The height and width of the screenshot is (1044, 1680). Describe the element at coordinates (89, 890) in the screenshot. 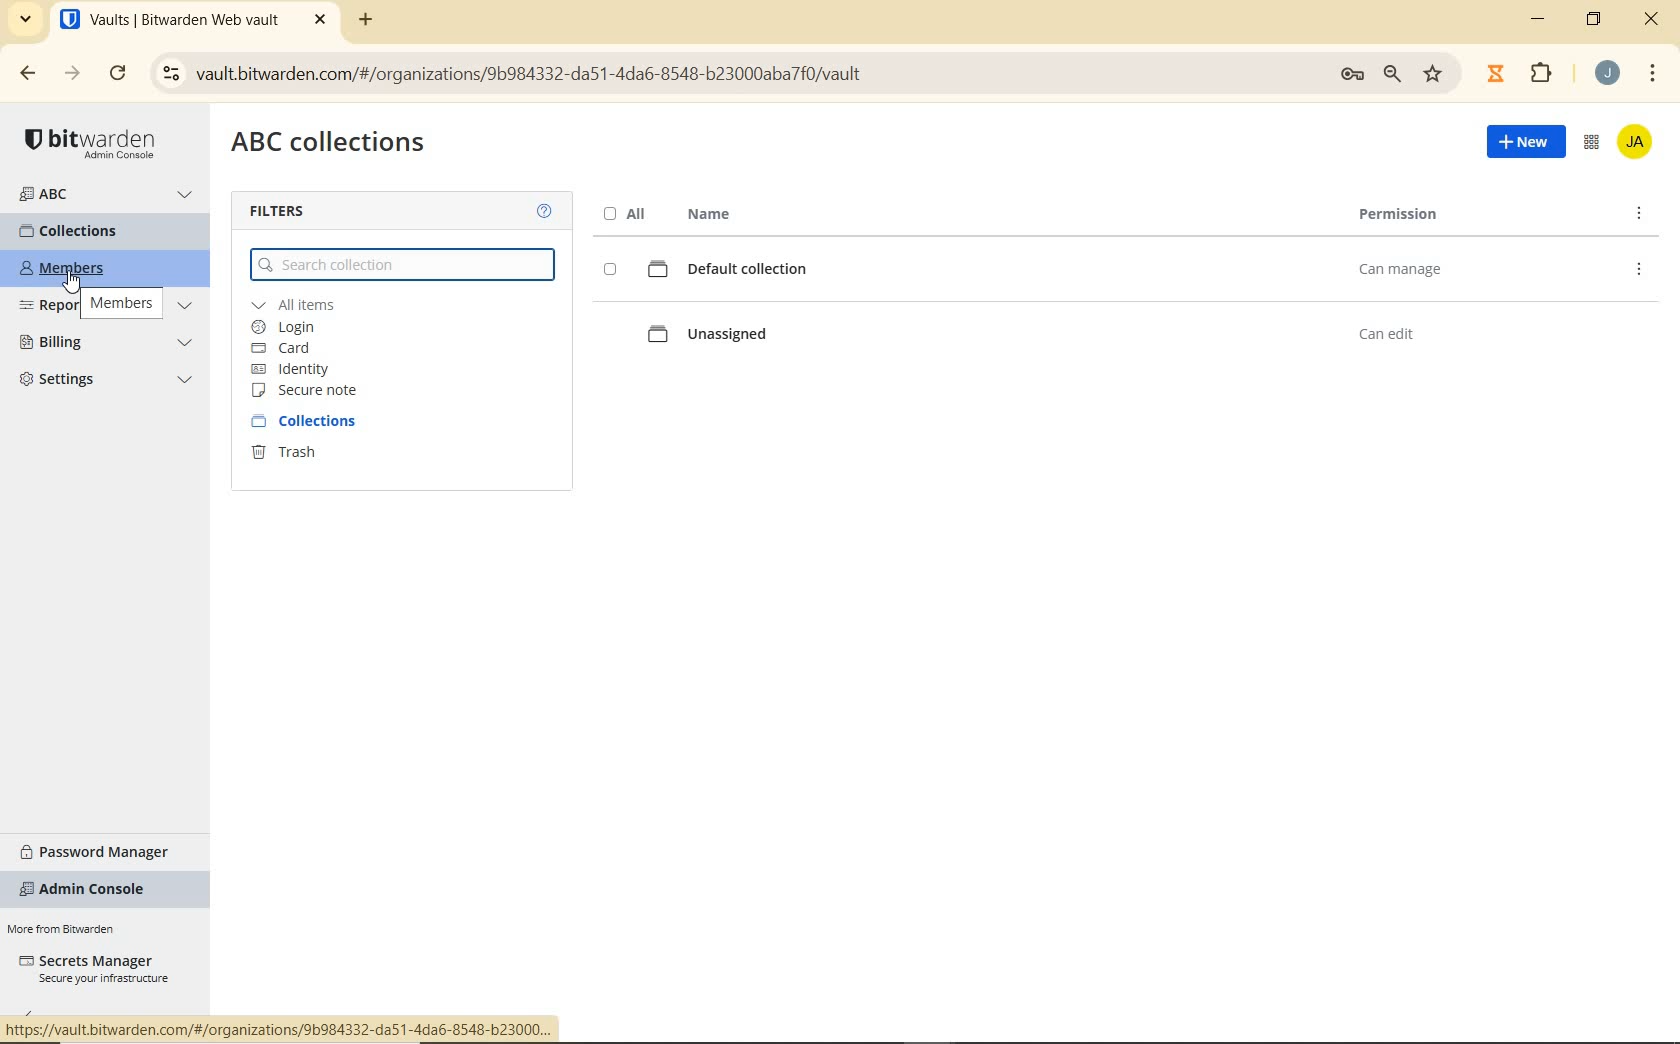

I see `ADMIN CONSOLE` at that location.